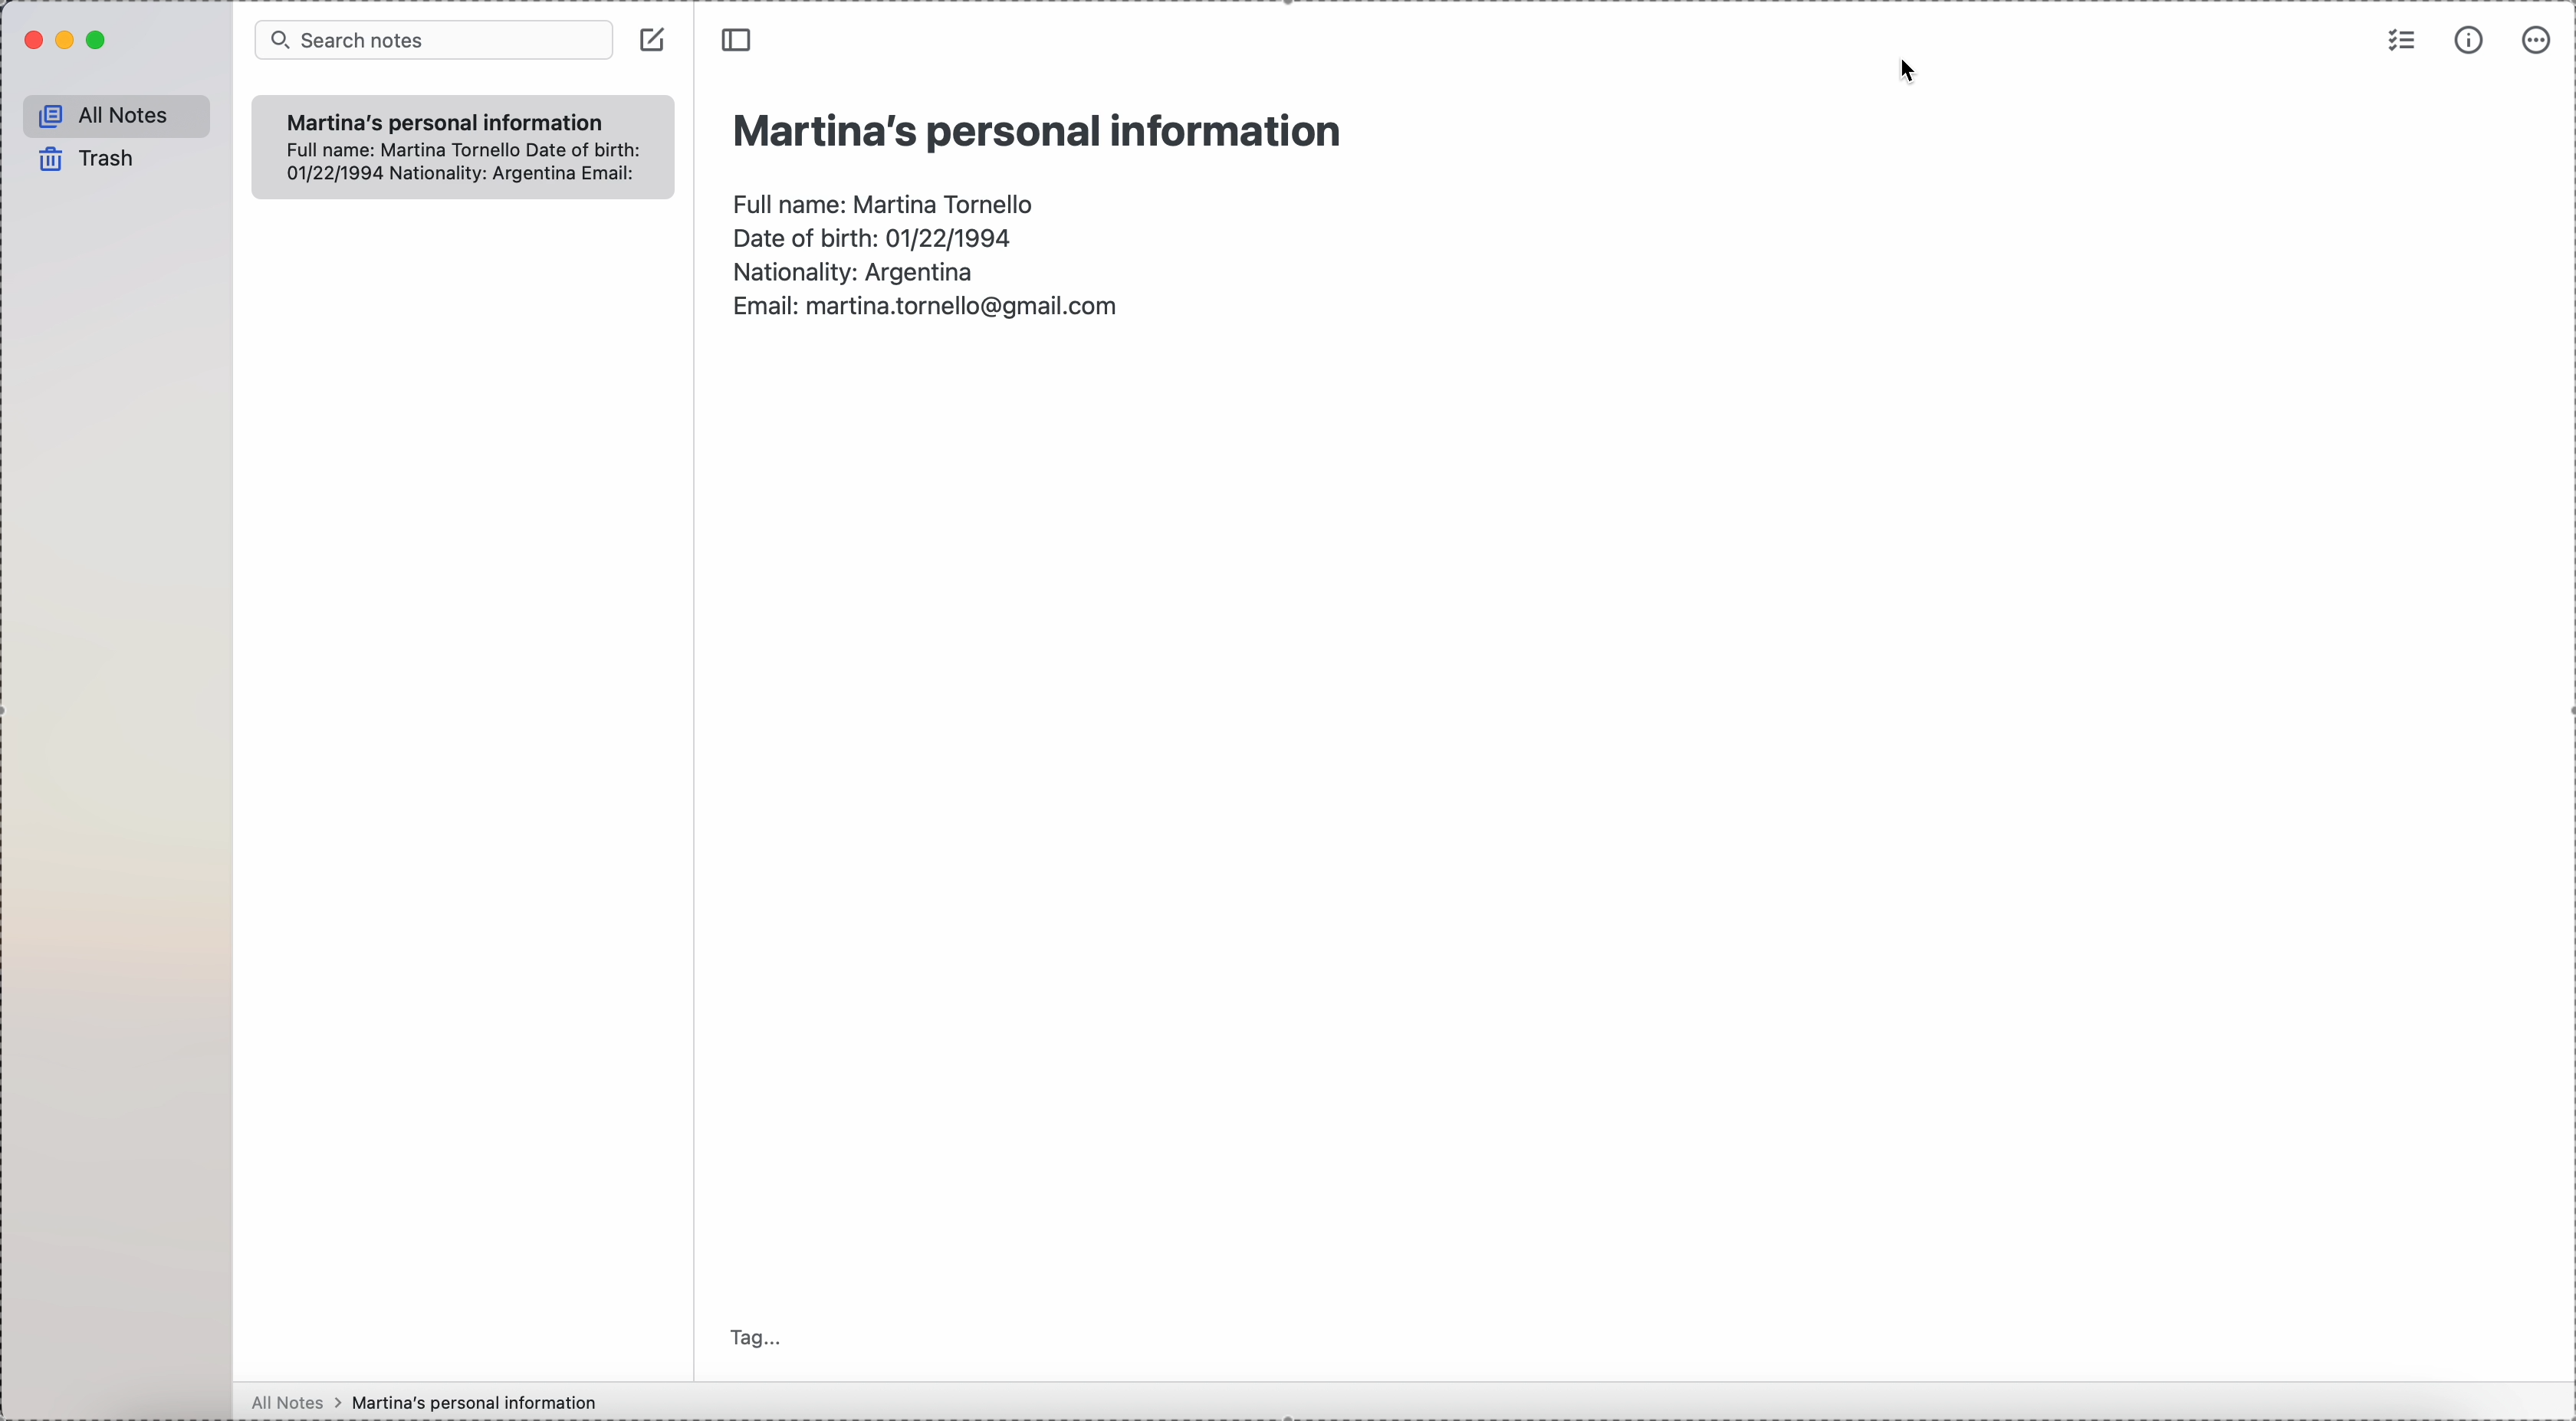  I want to click on toggle sidebar, so click(734, 40).